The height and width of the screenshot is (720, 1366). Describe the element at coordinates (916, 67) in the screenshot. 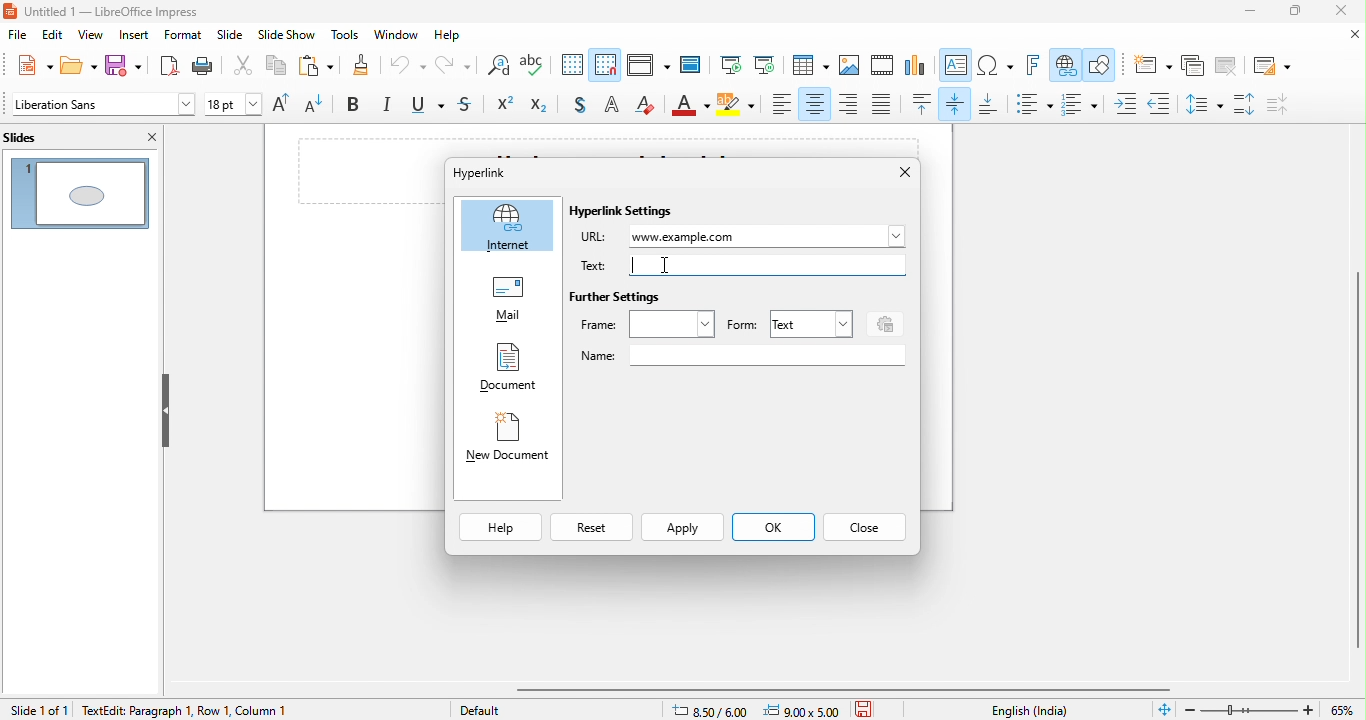

I see `chart` at that location.